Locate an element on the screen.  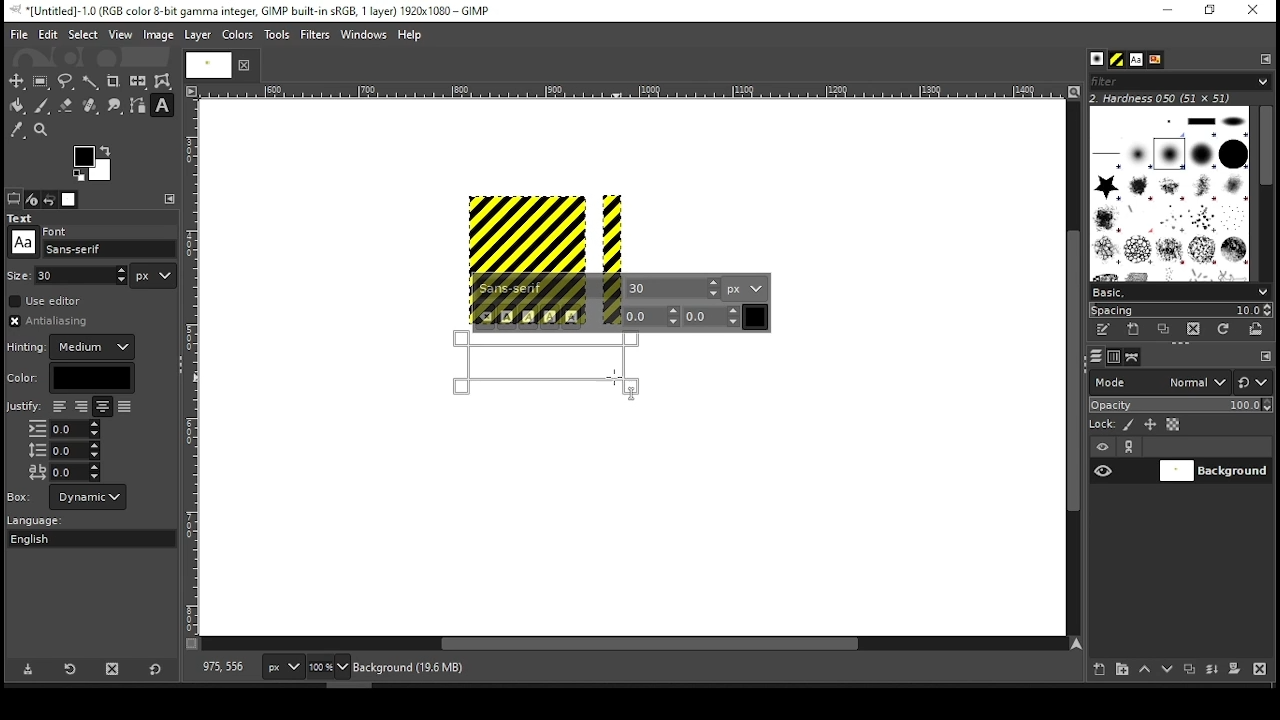
move layer one step down is located at coordinates (1168, 671).